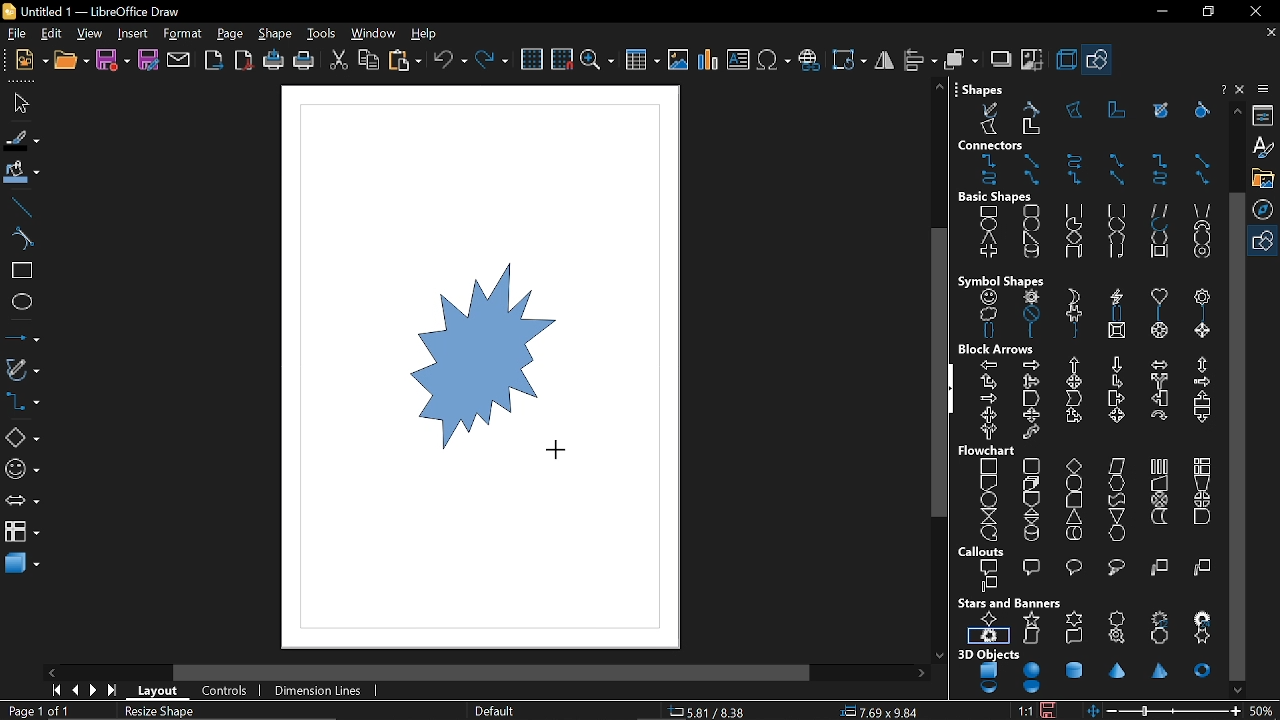 The image size is (1280, 720). I want to click on Display, so click(518, 362).